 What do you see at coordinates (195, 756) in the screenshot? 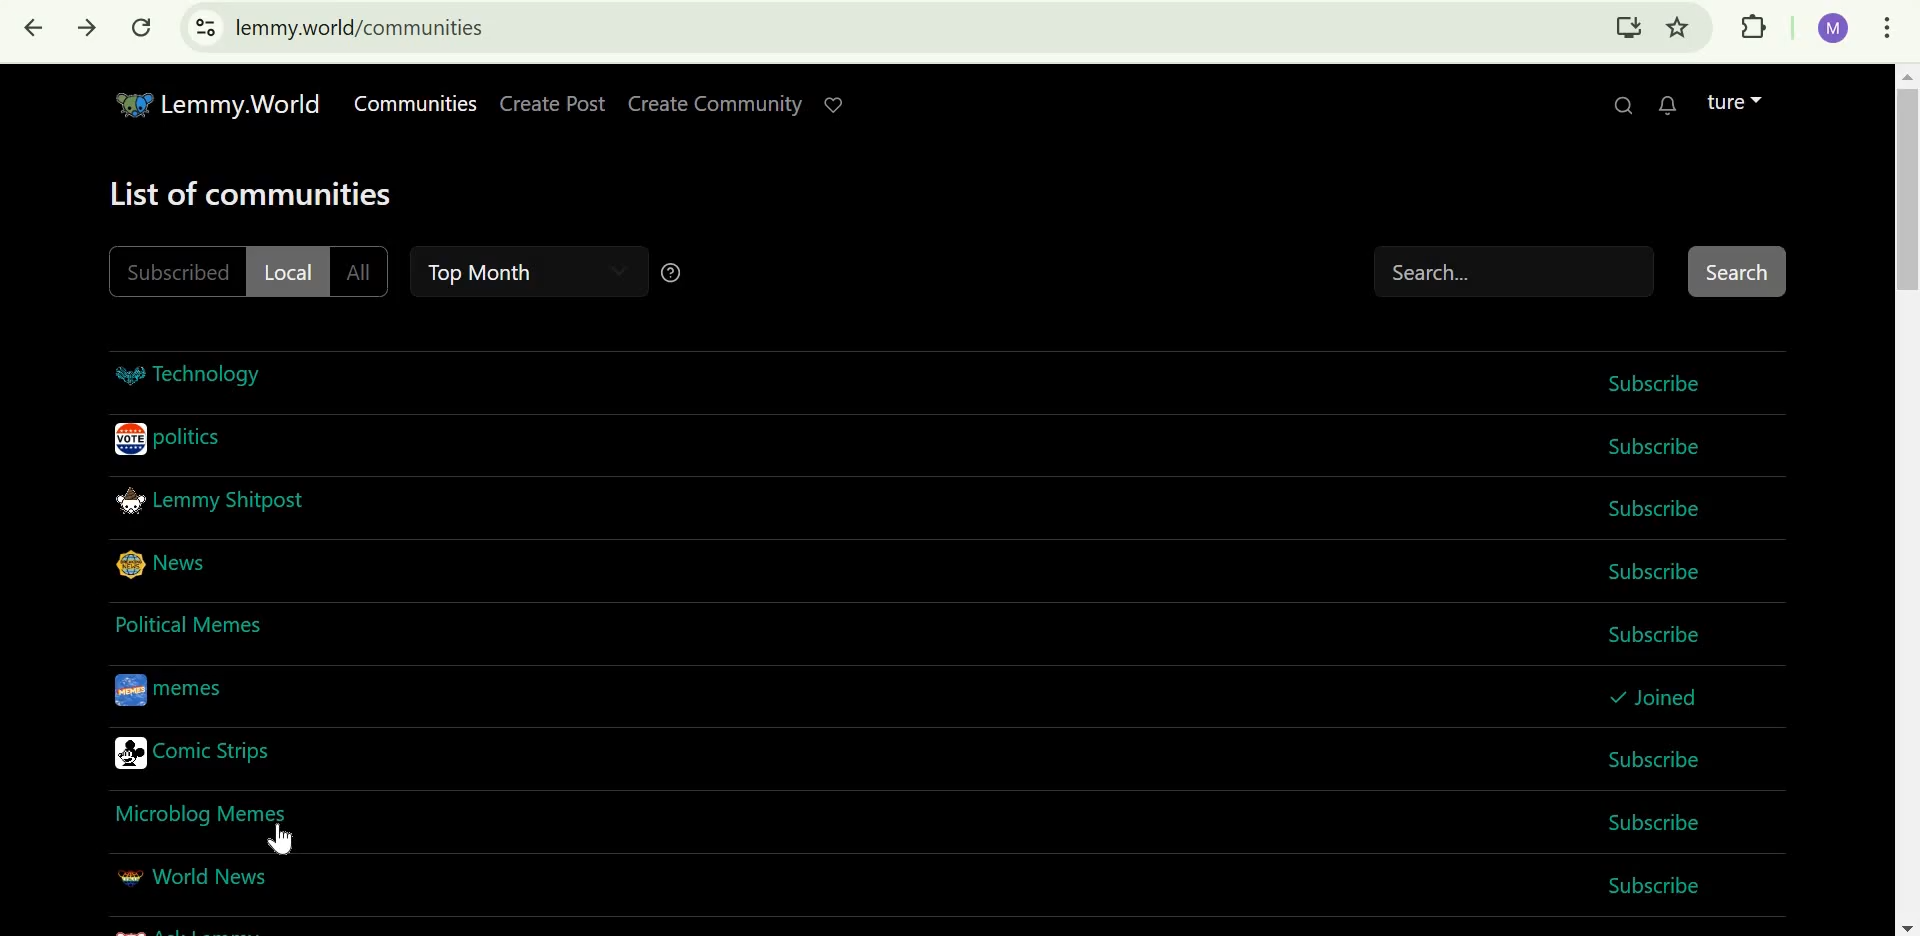
I see `comic strips` at bounding box center [195, 756].